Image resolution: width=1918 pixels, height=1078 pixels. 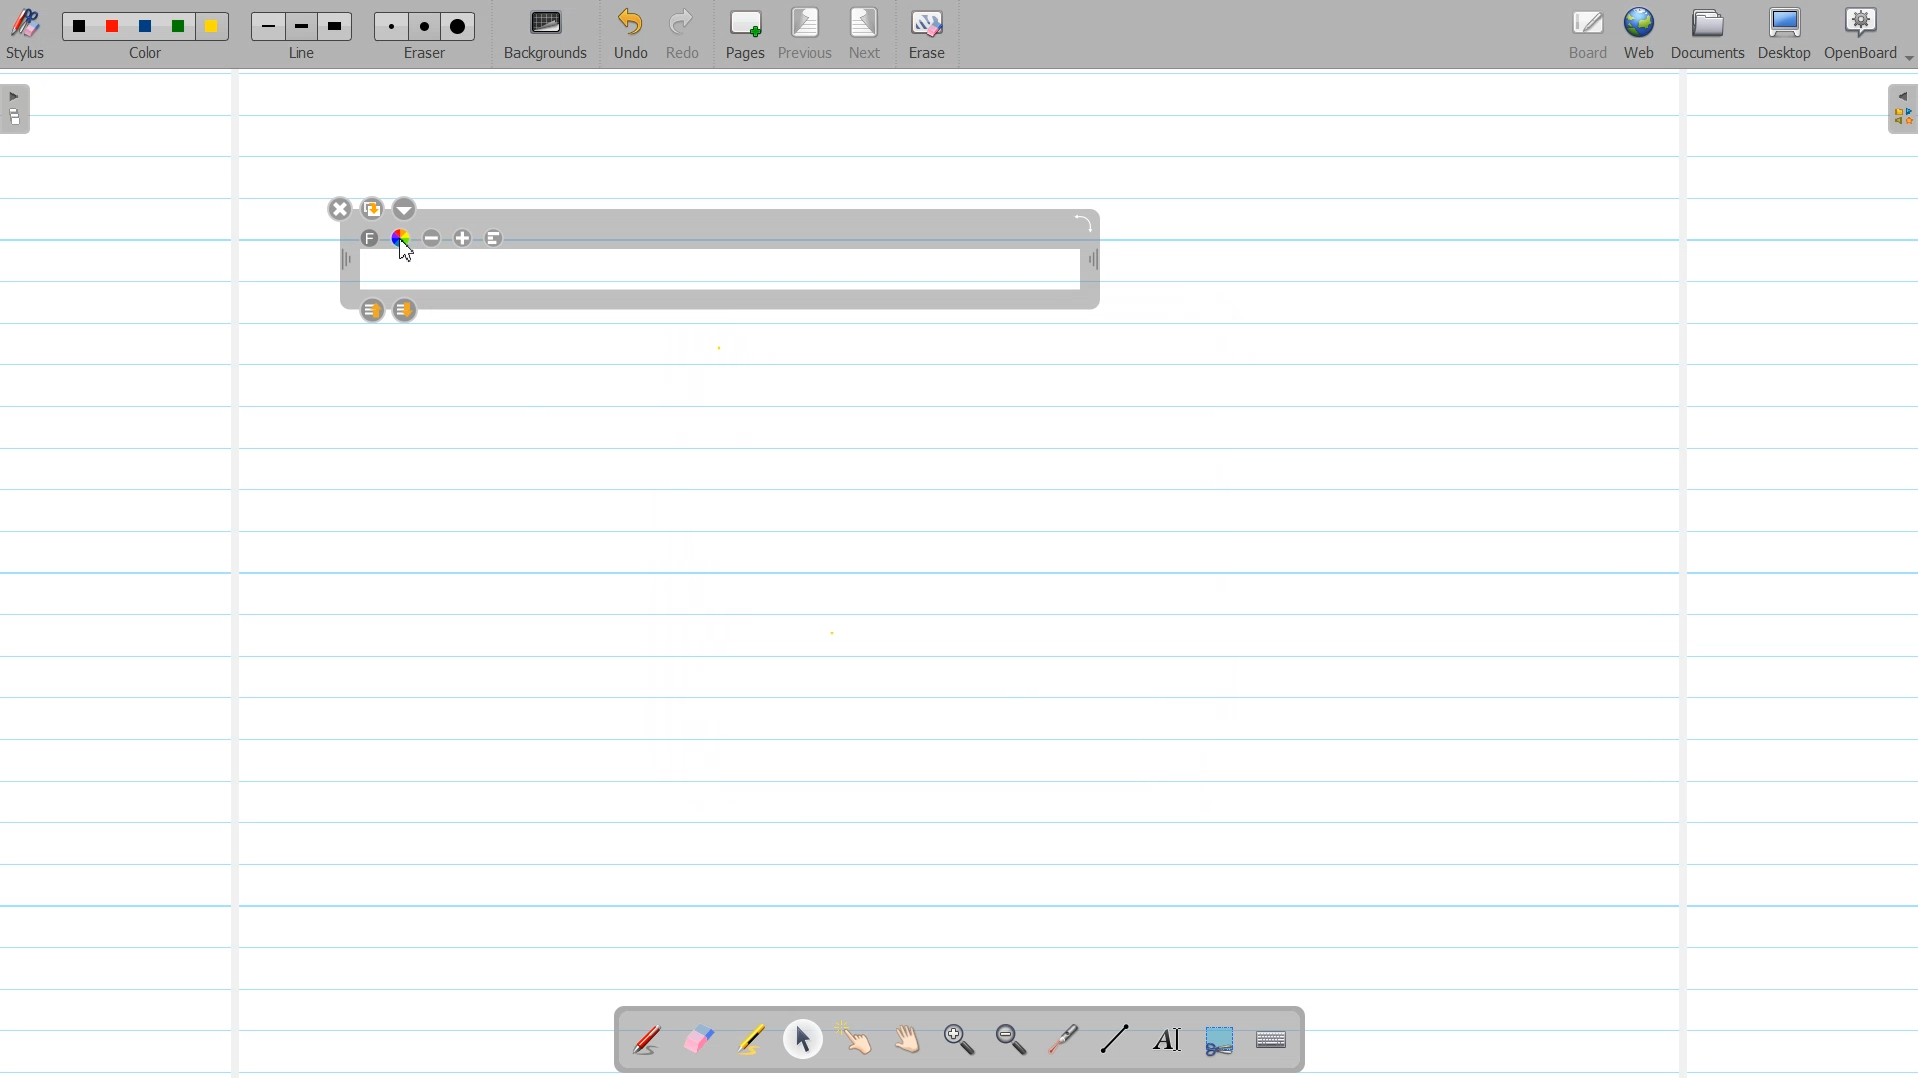 What do you see at coordinates (401, 237) in the screenshot?
I see `Text Color` at bounding box center [401, 237].